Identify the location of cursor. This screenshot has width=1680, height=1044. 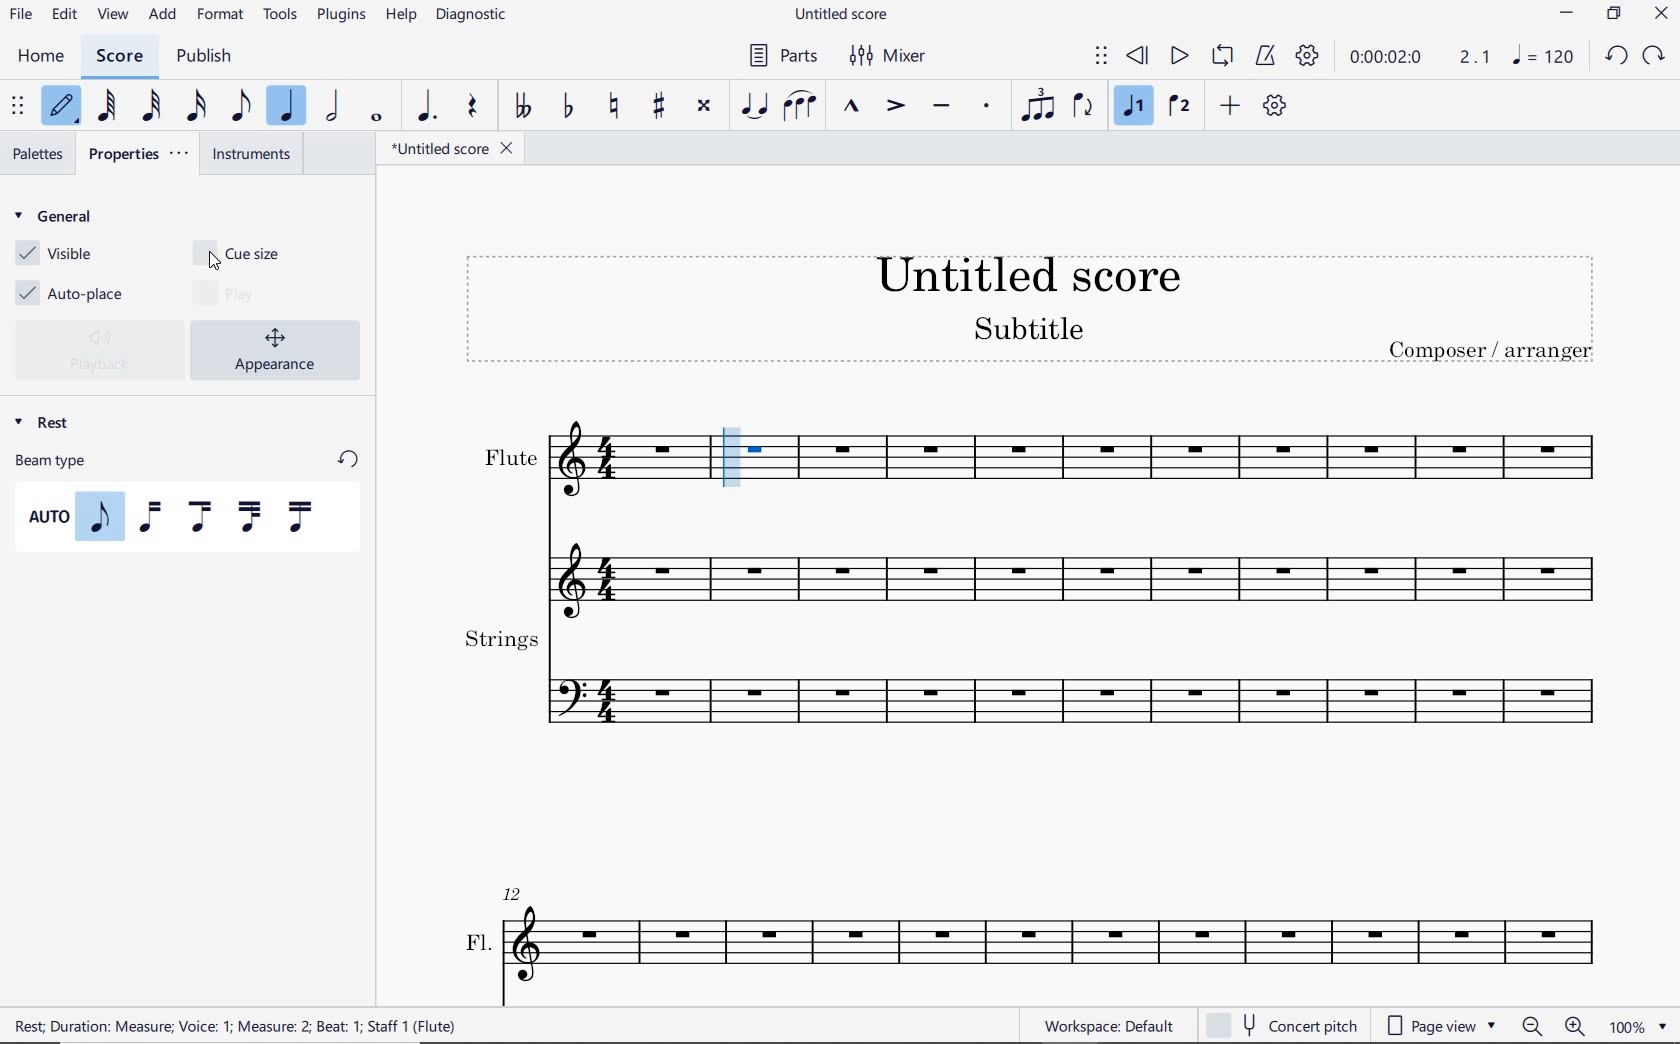
(214, 265).